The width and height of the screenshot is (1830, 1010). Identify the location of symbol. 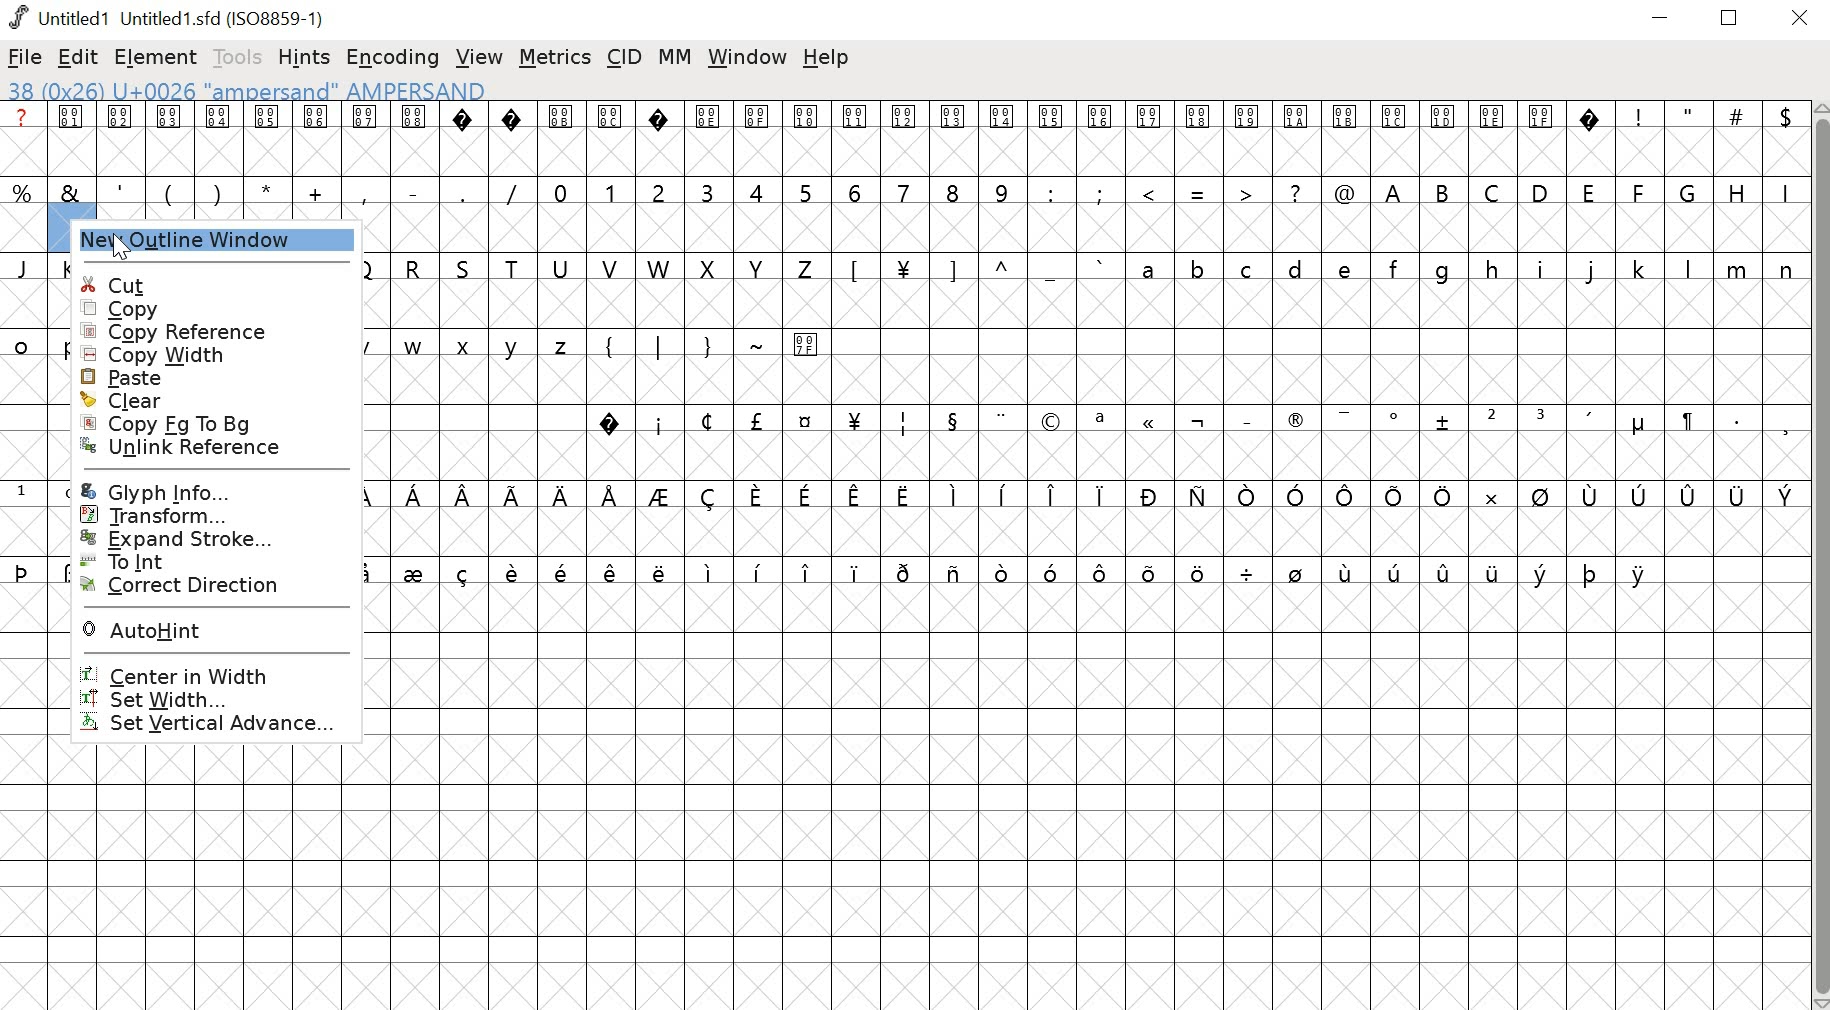
(1297, 571).